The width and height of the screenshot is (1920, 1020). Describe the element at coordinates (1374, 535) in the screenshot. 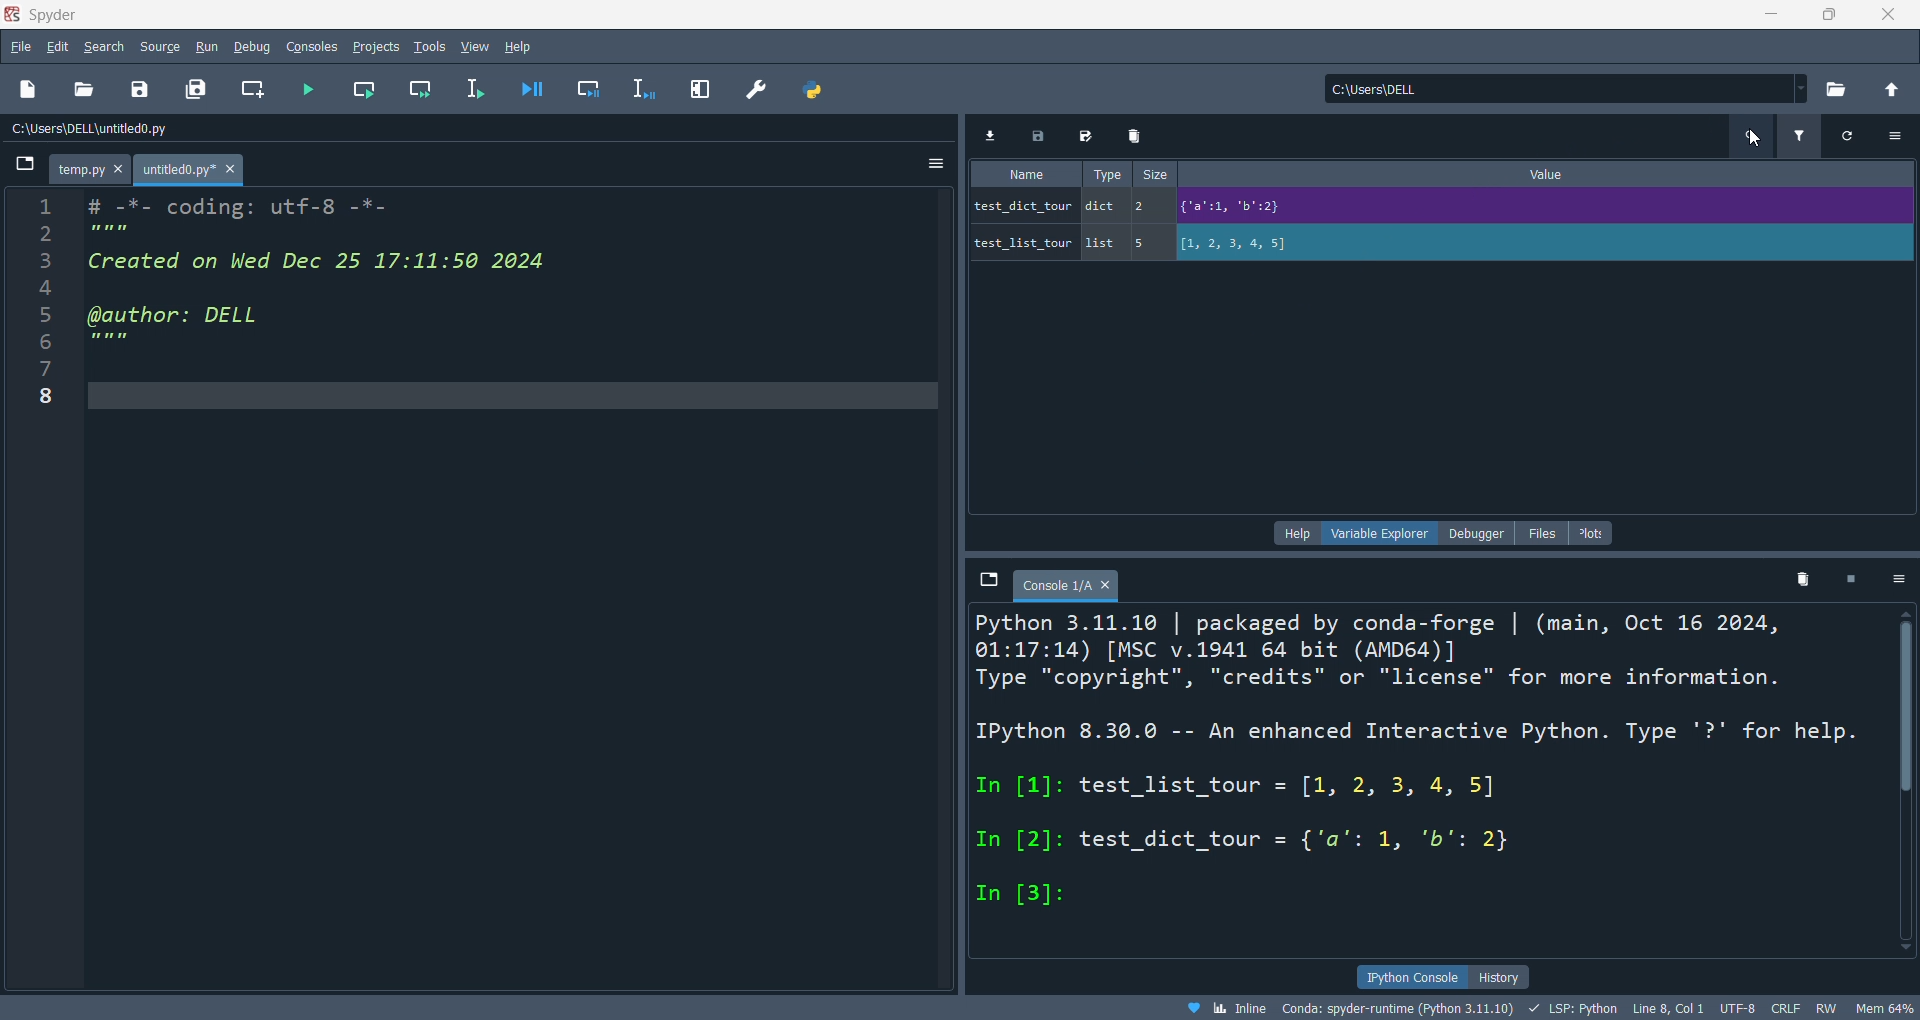

I see `variable explorer` at that location.